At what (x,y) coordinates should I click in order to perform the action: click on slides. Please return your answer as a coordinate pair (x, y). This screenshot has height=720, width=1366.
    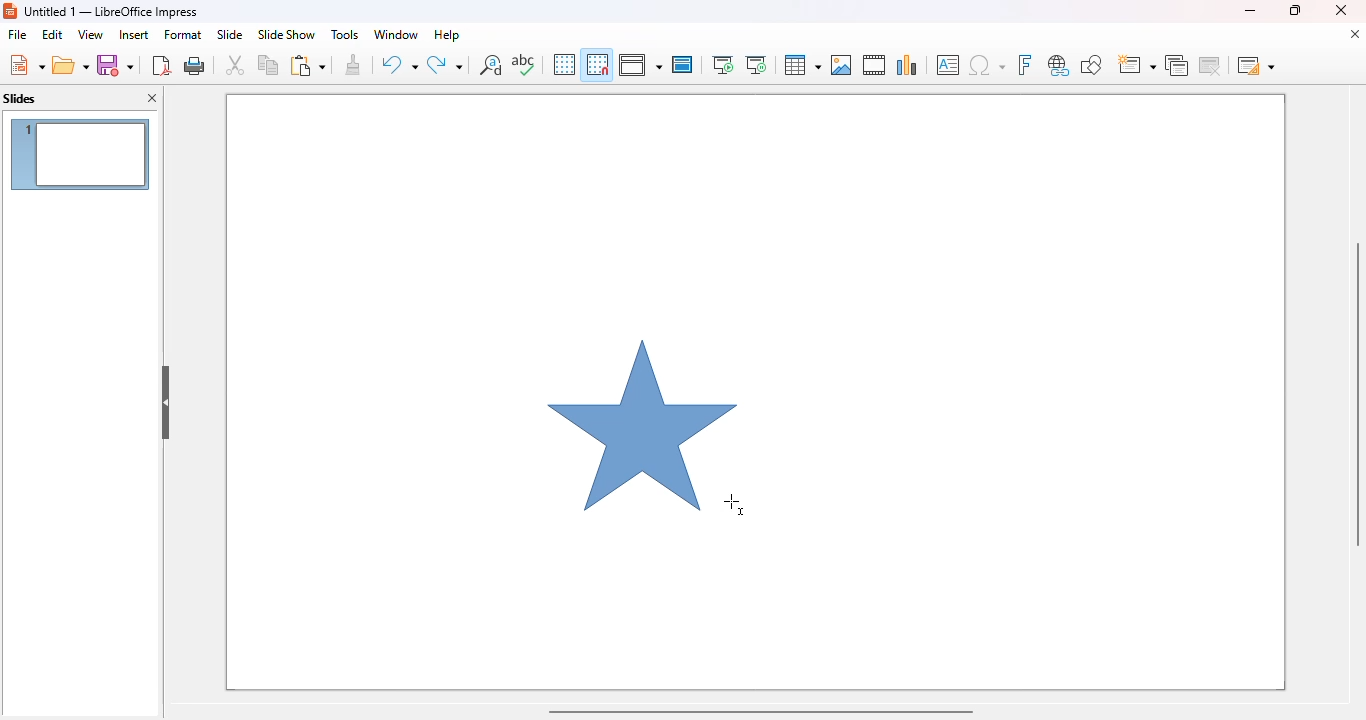
    Looking at the image, I should click on (20, 99).